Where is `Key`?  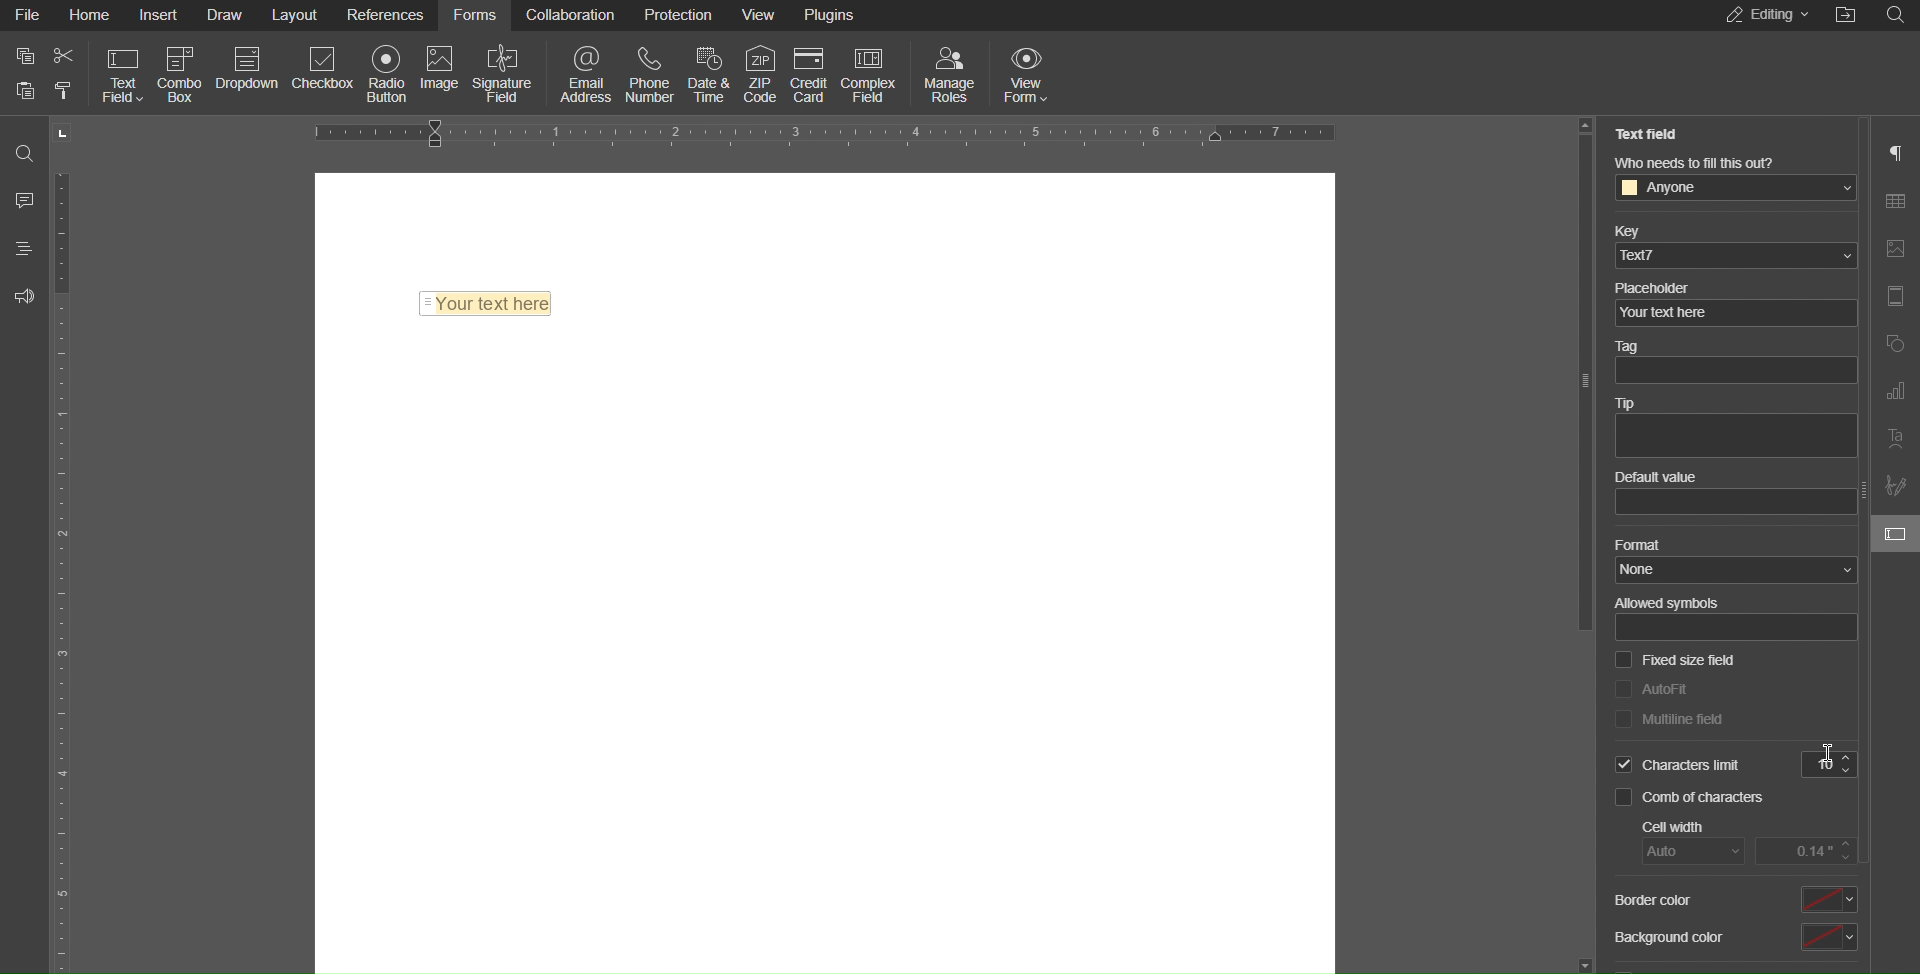
Key is located at coordinates (1733, 244).